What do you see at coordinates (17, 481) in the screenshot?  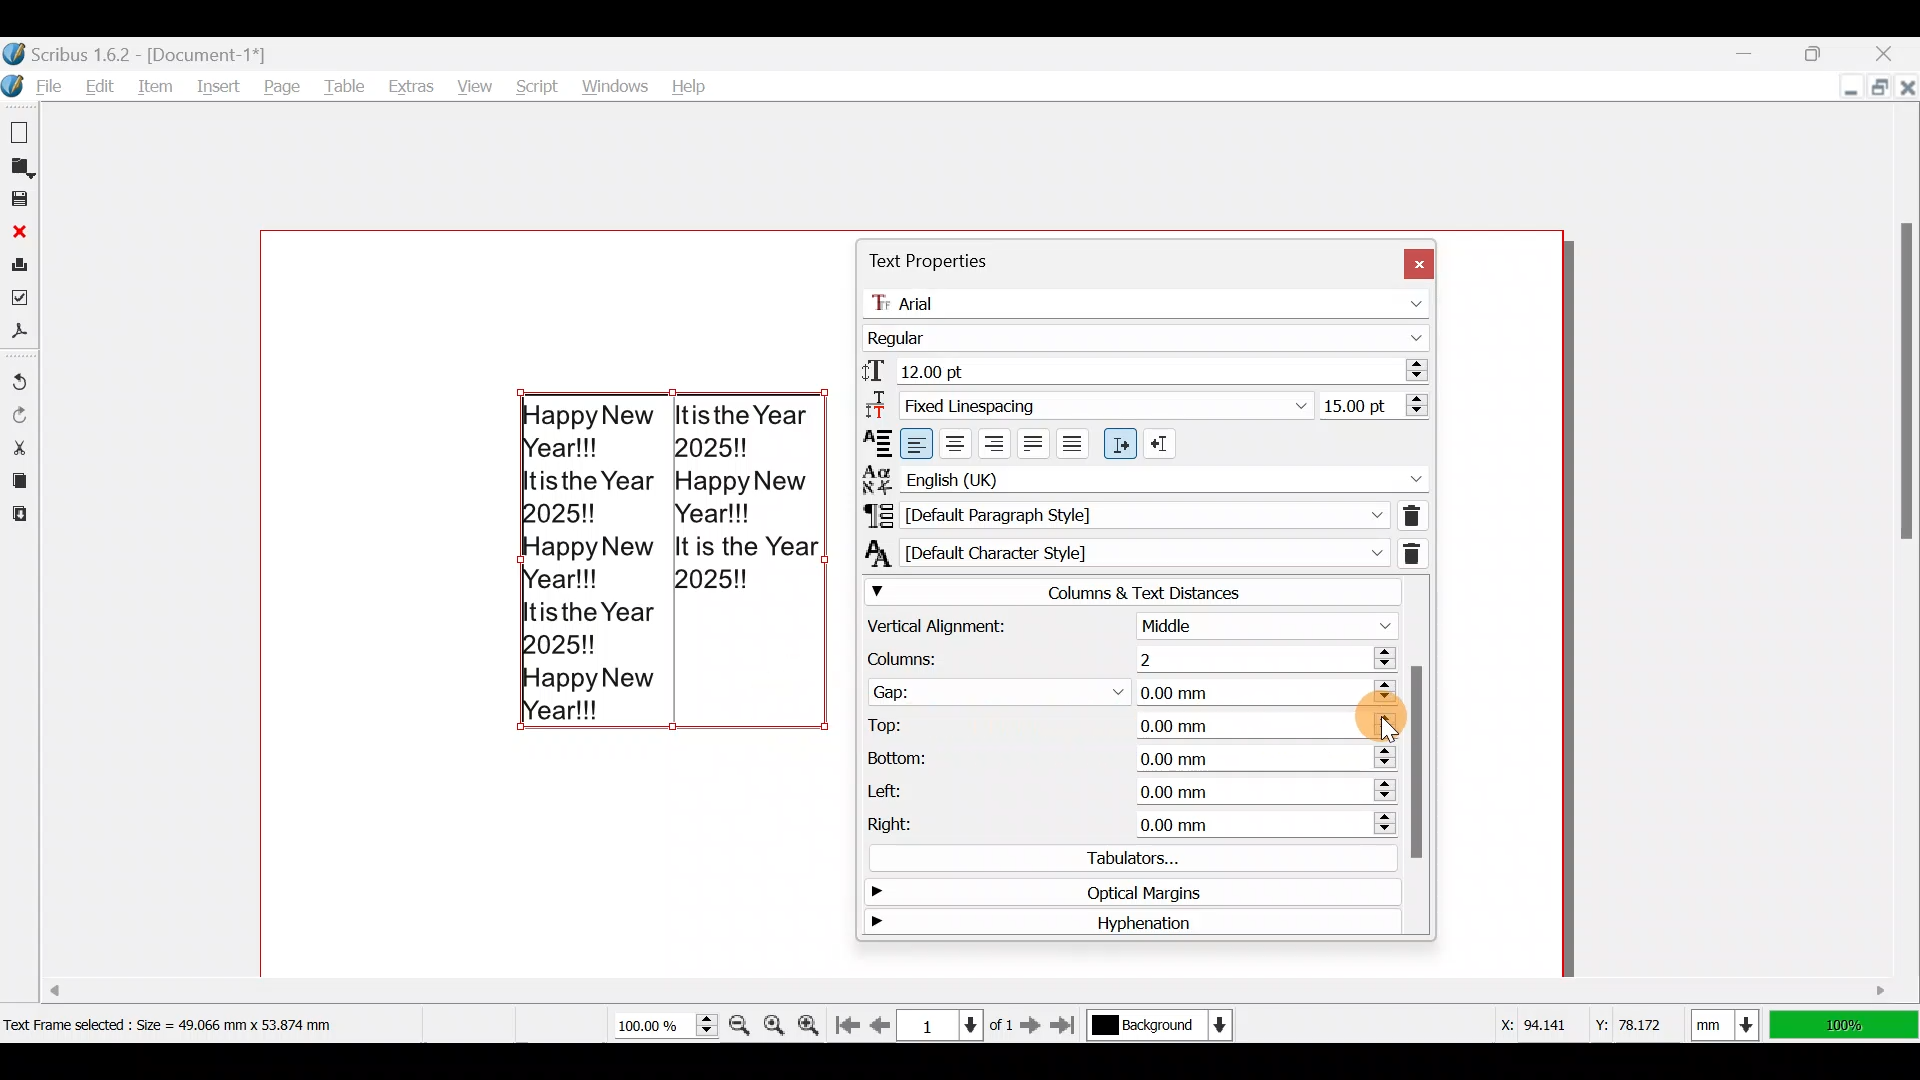 I see `Copy` at bounding box center [17, 481].